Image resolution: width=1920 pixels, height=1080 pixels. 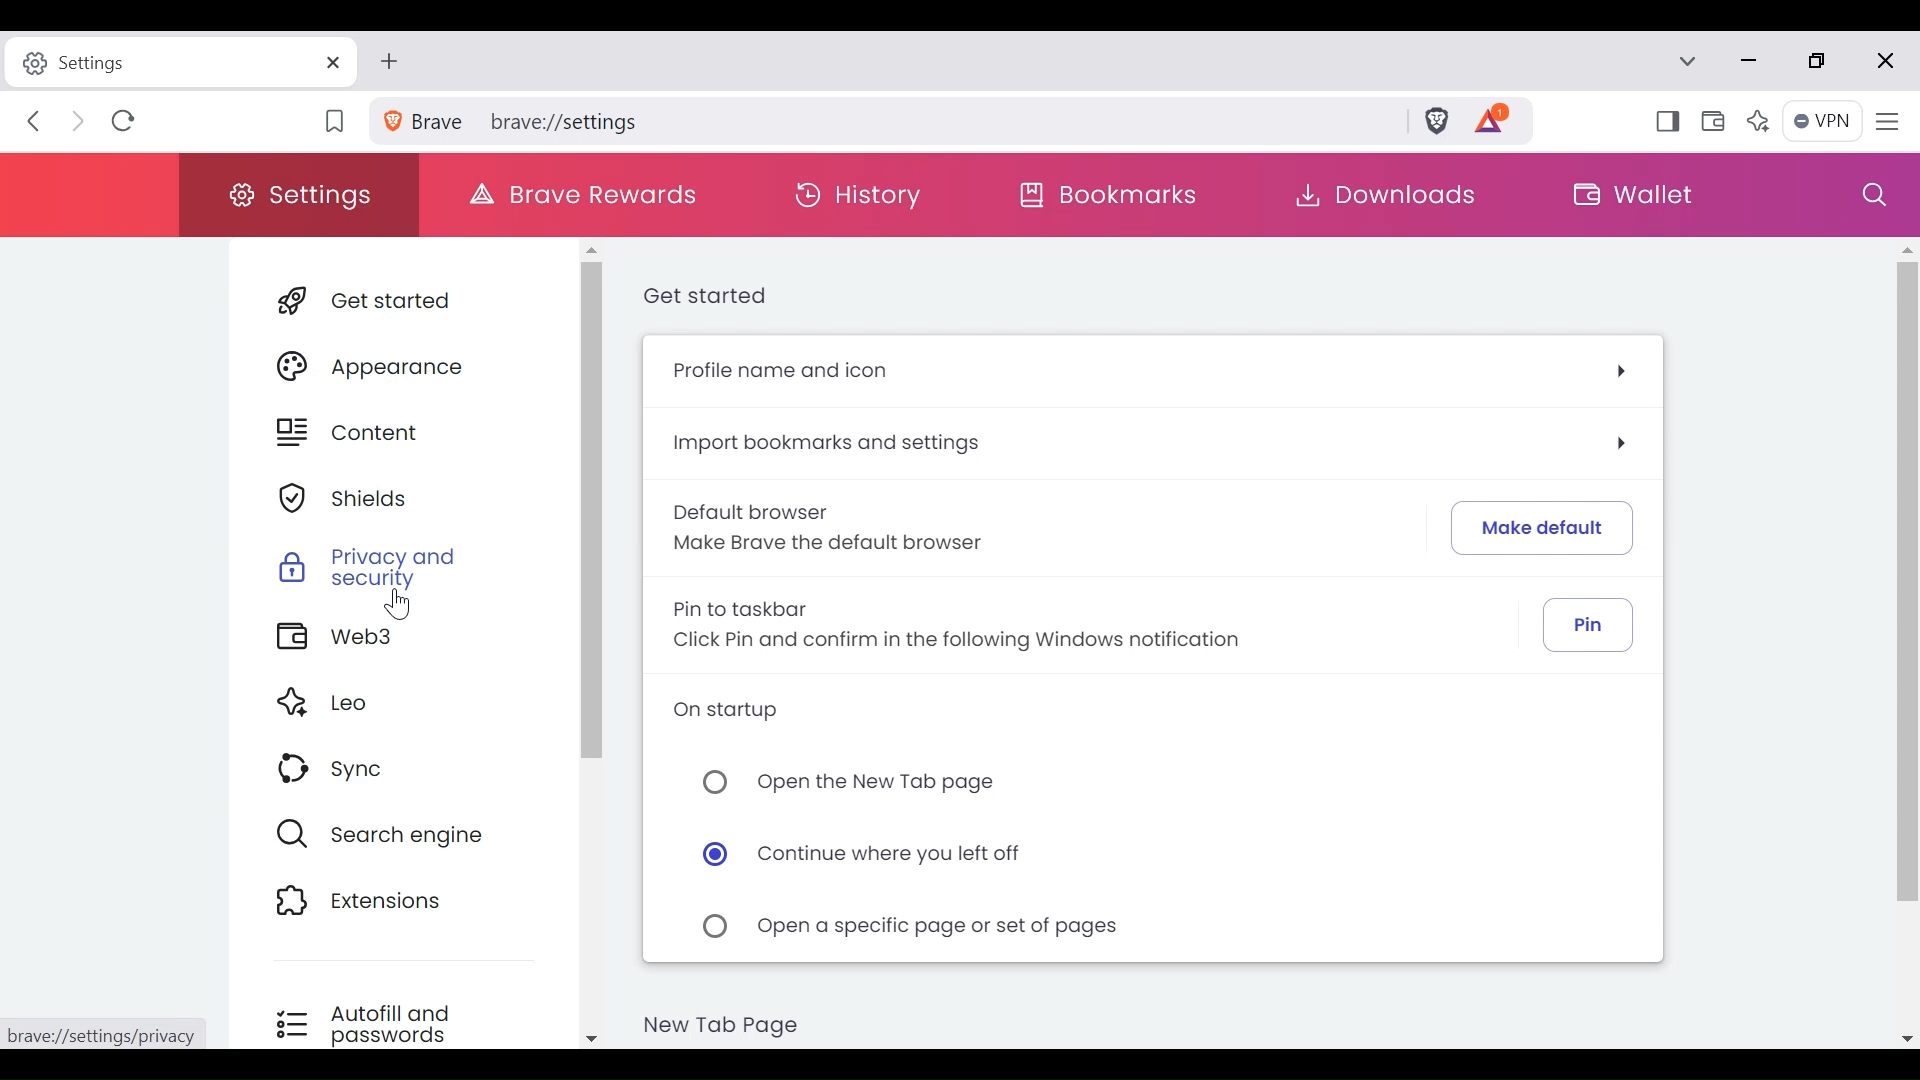 What do you see at coordinates (1873, 195) in the screenshot?
I see `Search settings` at bounding box center [1873, 195].